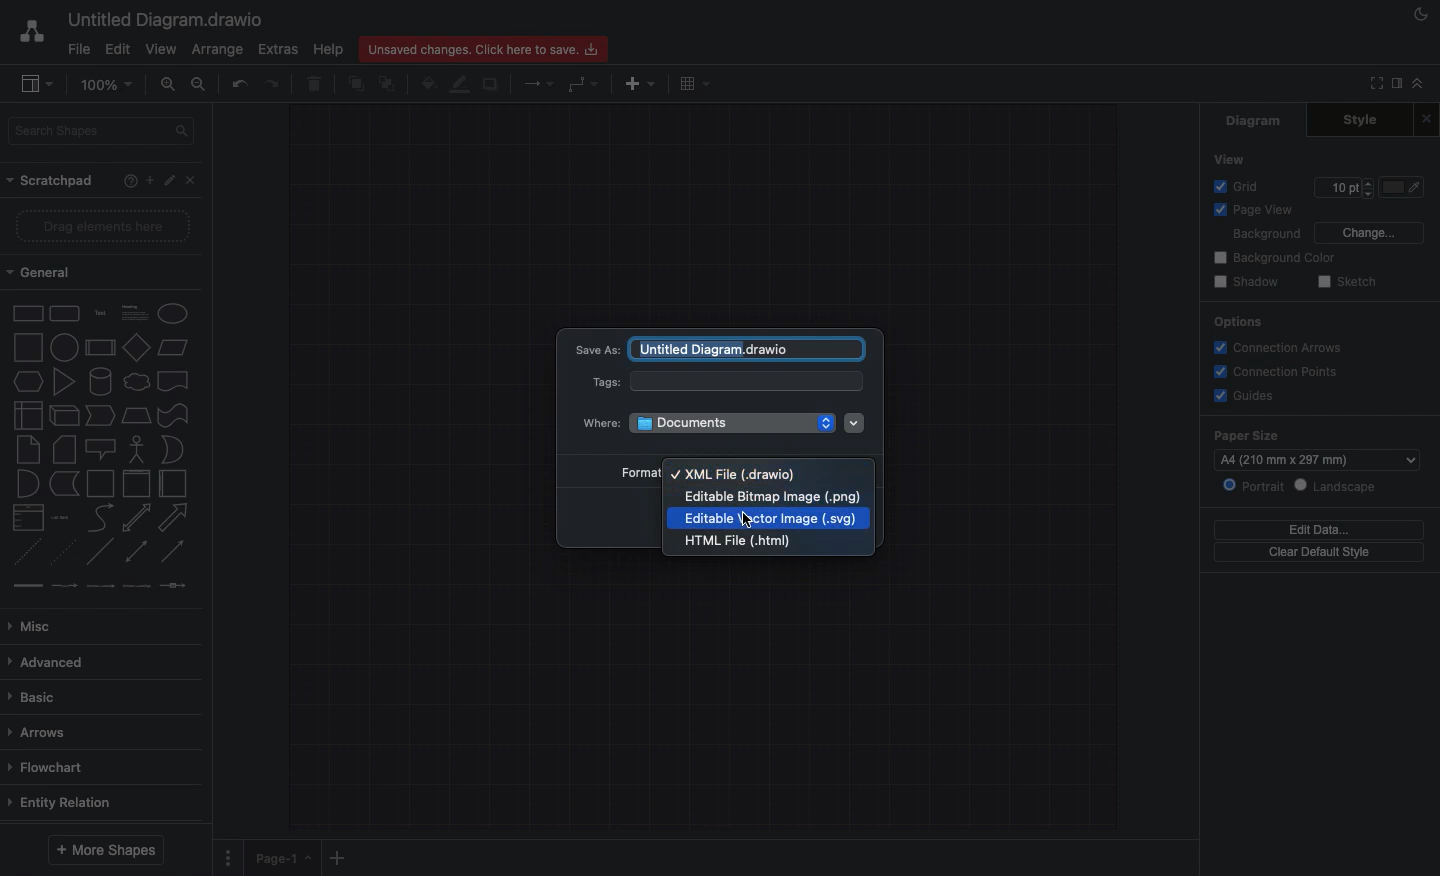 Image resolution: width=1440 pixels, height=876 pixels. I want to click on Close, so click(1427, 120).